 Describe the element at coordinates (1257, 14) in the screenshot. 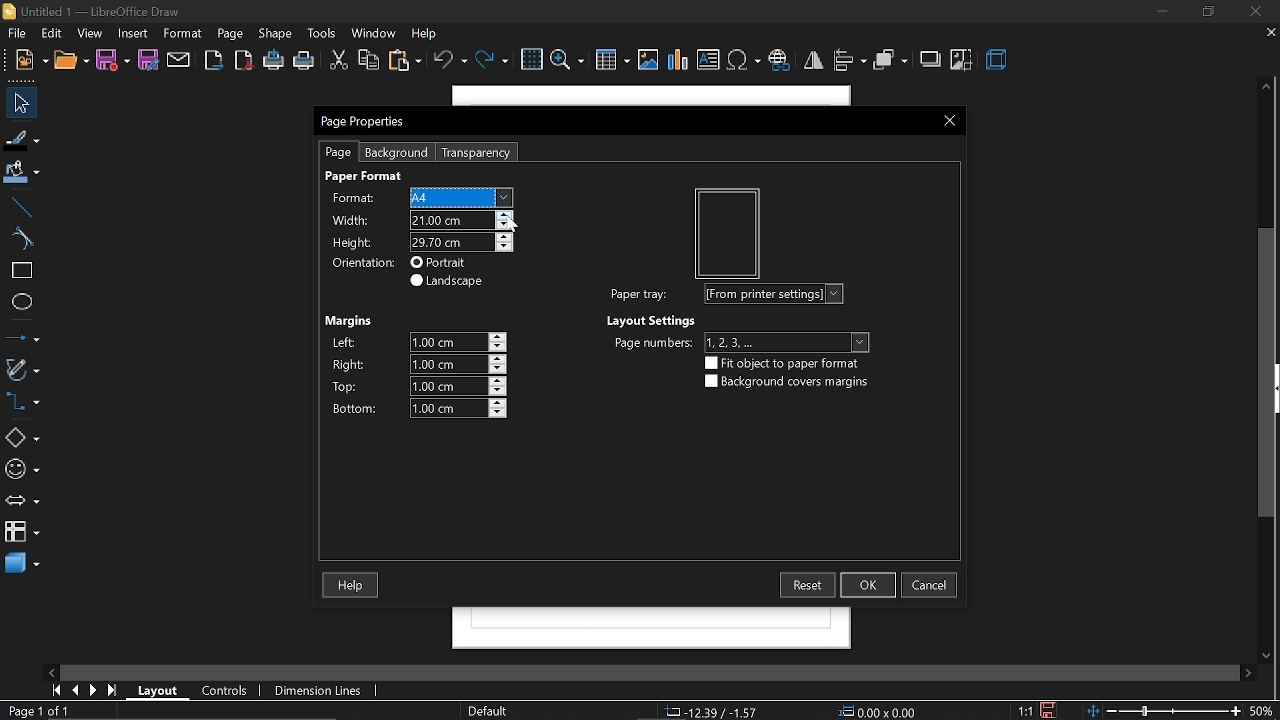

I see `close` at that location.